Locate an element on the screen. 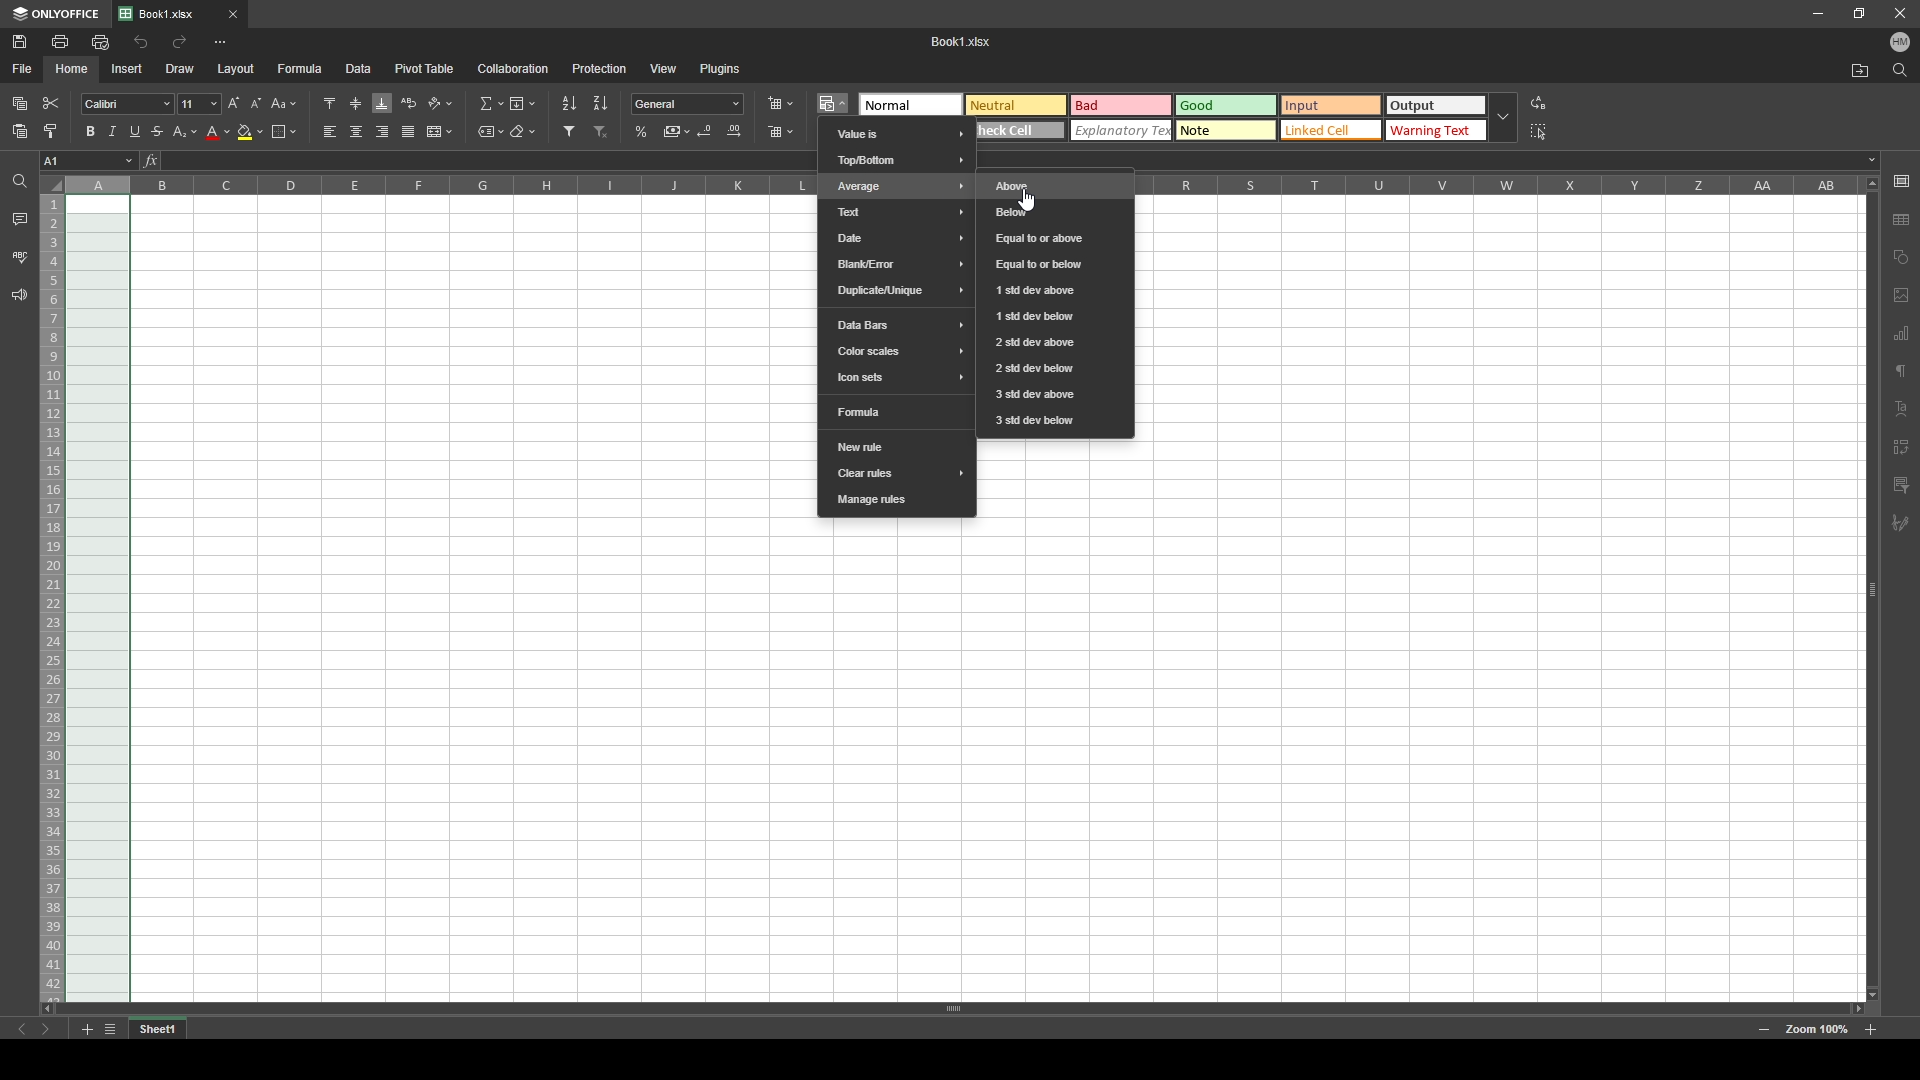  copy style is located at coordinates (50, 131).